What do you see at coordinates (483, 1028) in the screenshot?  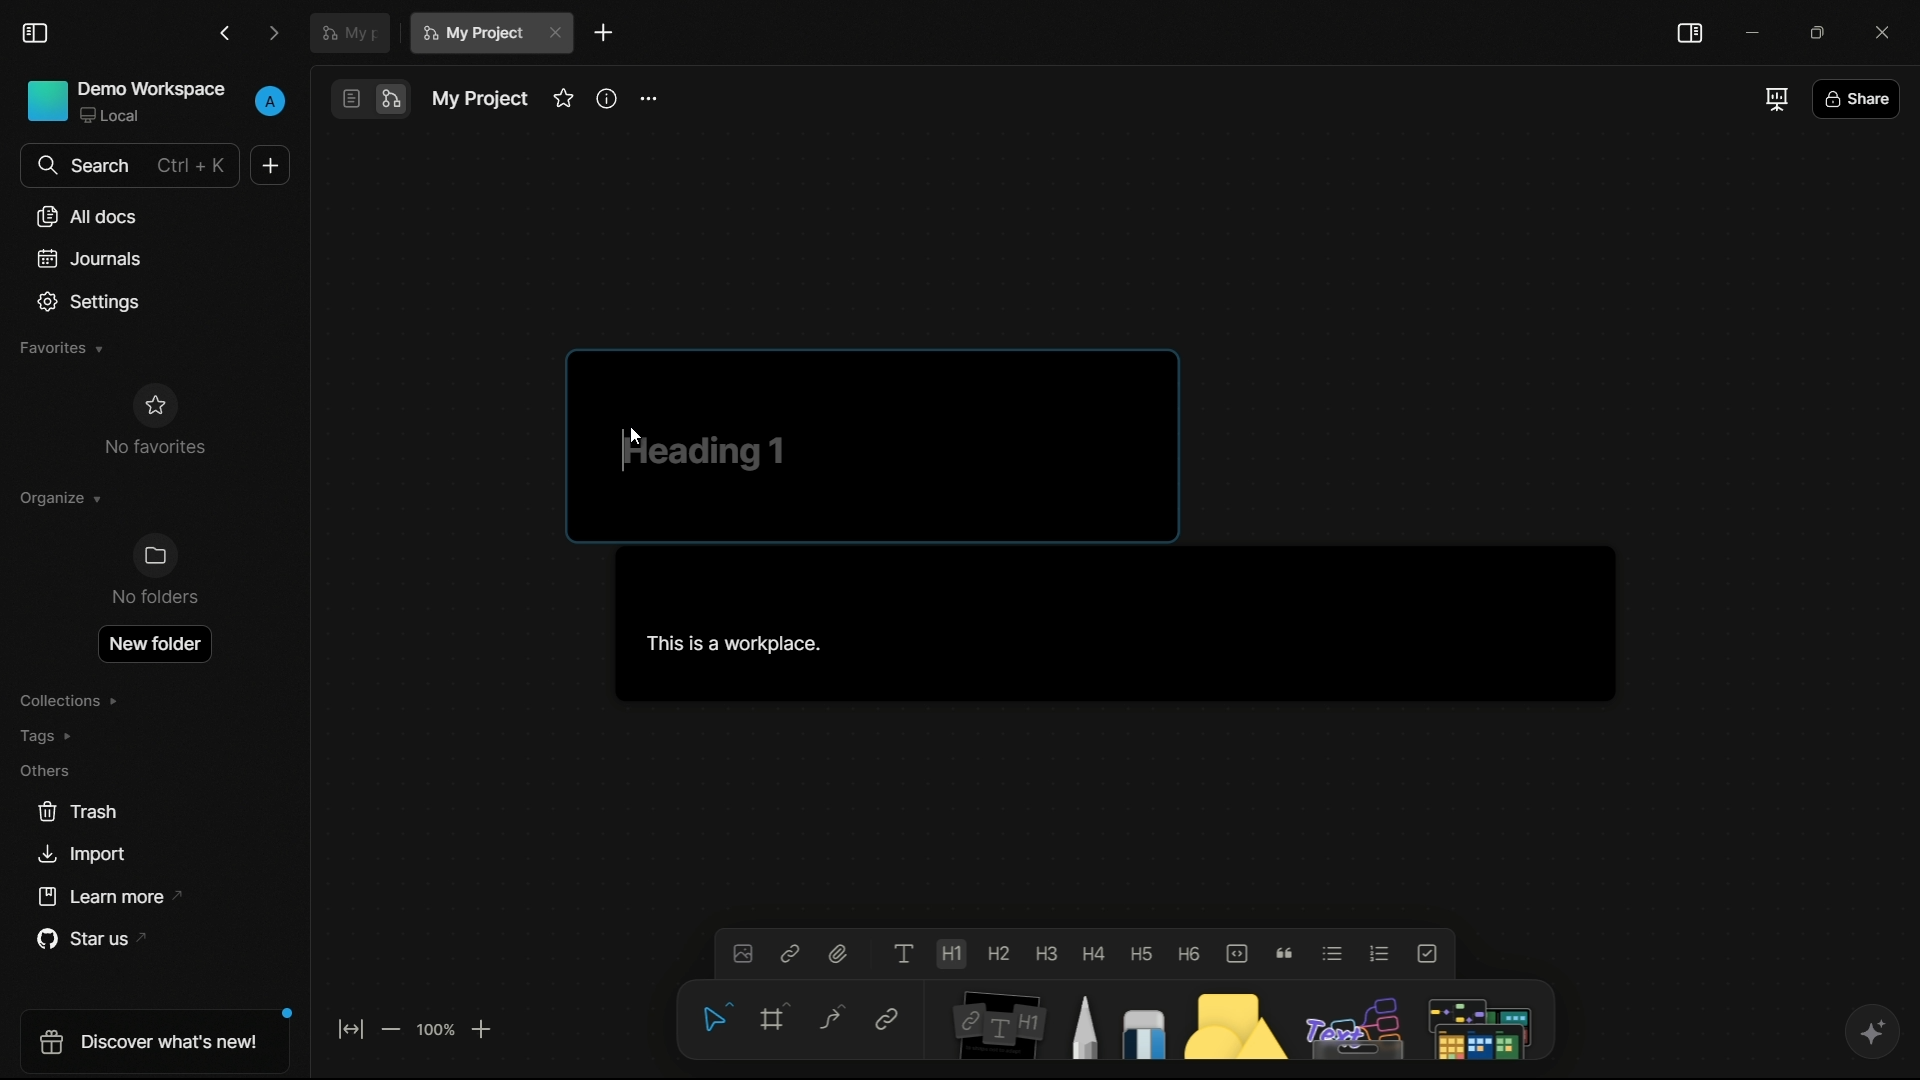 I see `zoom in` at bounding box center [483, 1028].